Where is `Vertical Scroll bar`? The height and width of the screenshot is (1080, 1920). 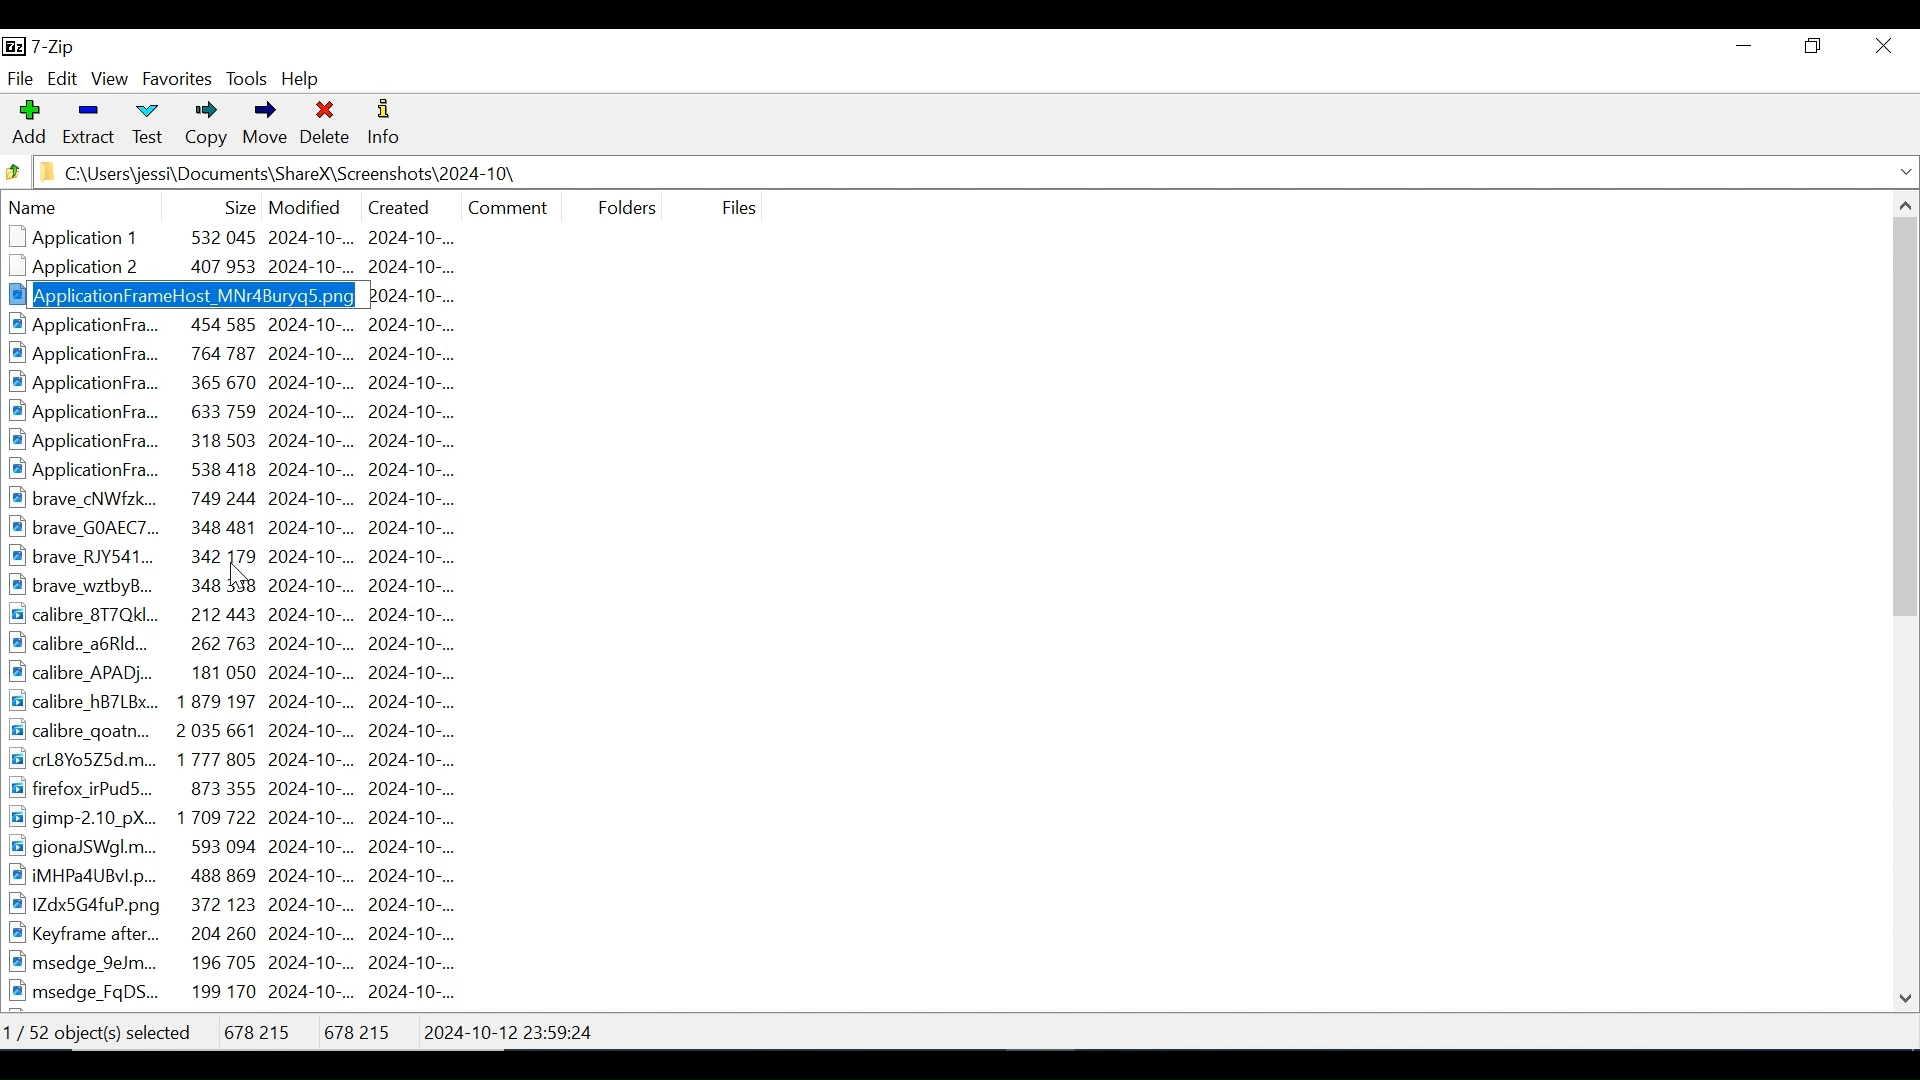 Vertical Scroll bar is located at coordinates (1906, 417).